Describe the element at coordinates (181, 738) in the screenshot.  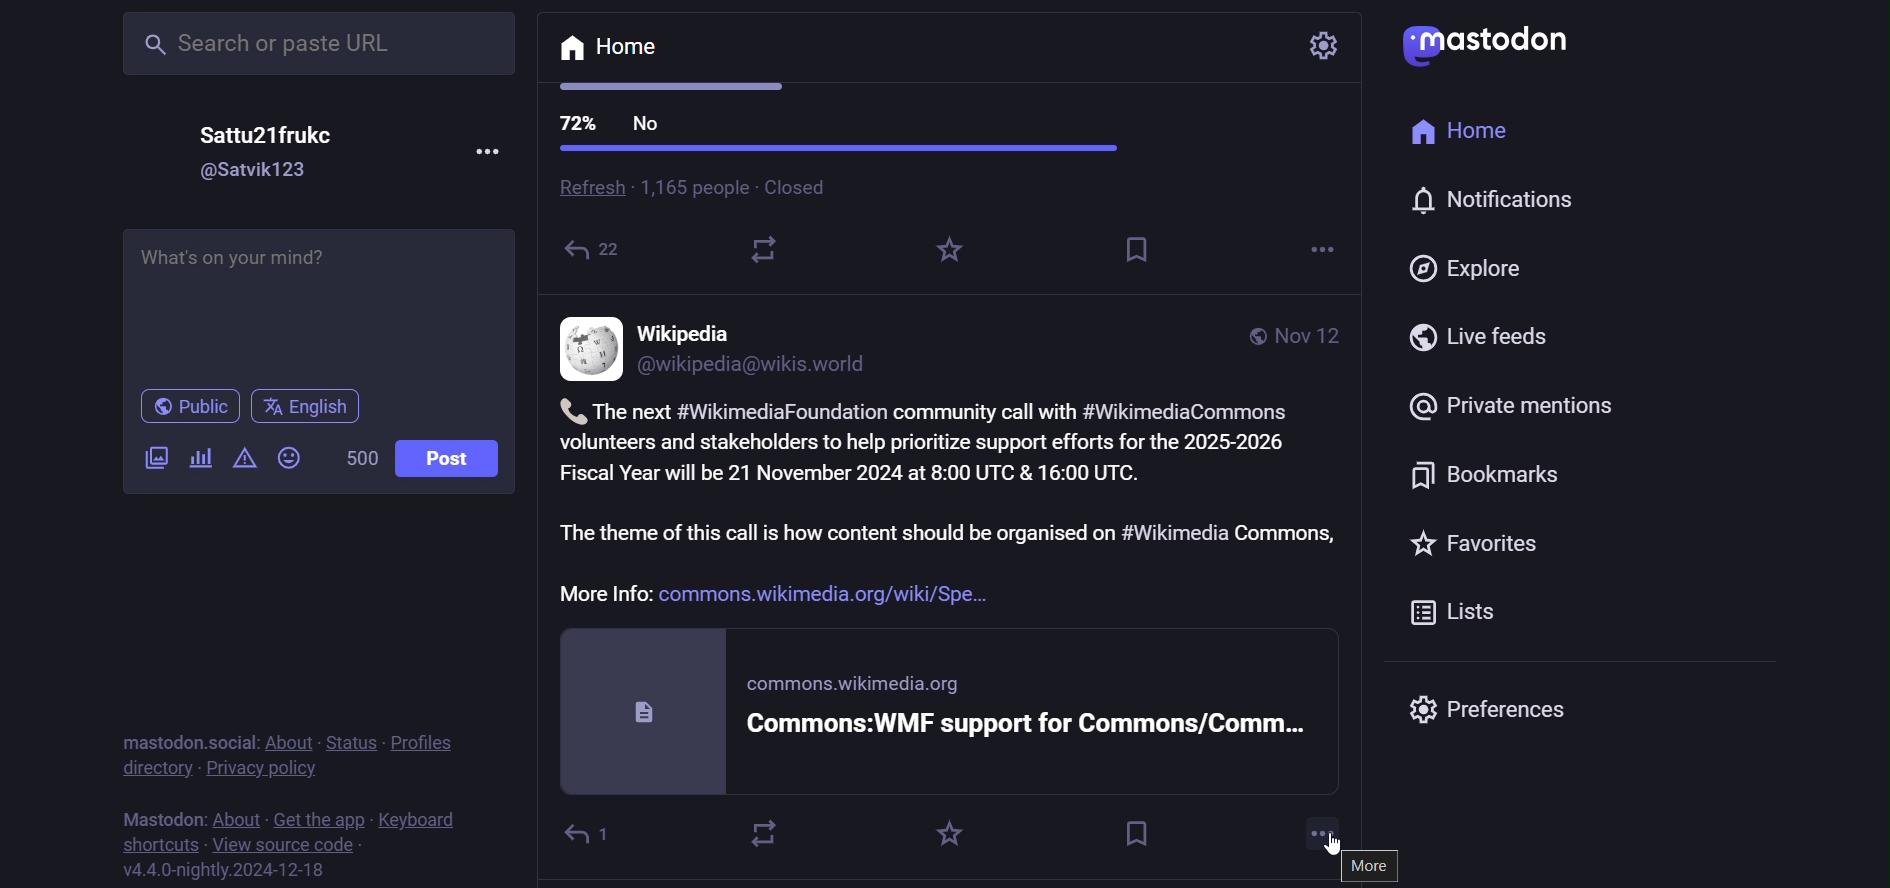
I see `mastodon social` at that location.